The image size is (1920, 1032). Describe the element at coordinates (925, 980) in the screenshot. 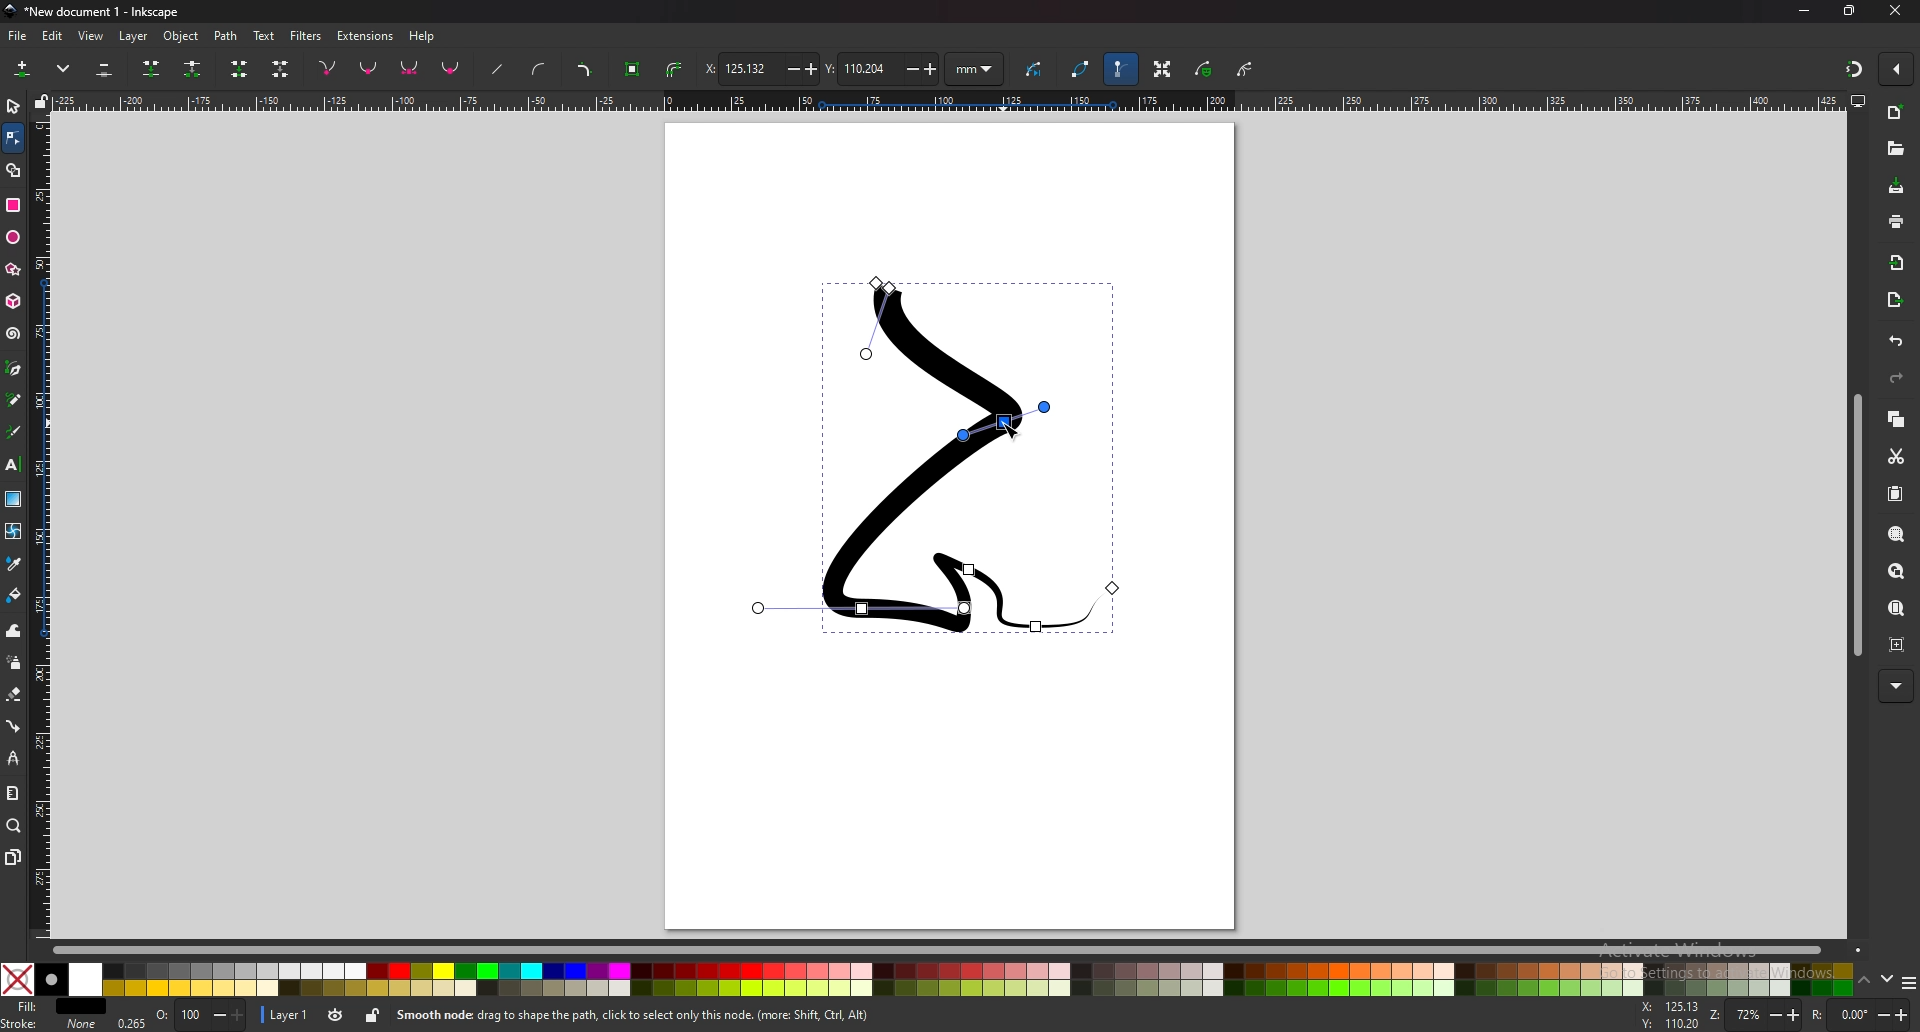

I see `colors` at that location.